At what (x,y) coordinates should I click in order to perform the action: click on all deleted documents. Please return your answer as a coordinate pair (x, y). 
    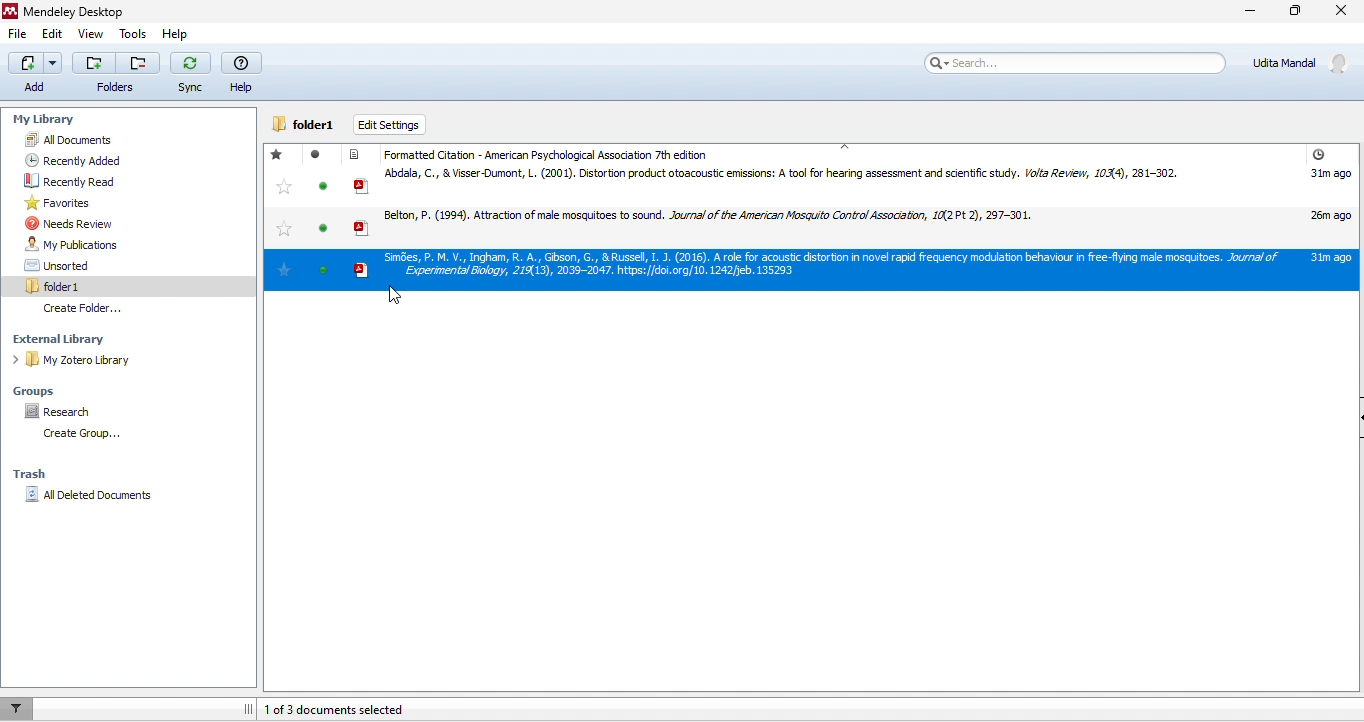
    Looking at the image, I should click on (90, 501).